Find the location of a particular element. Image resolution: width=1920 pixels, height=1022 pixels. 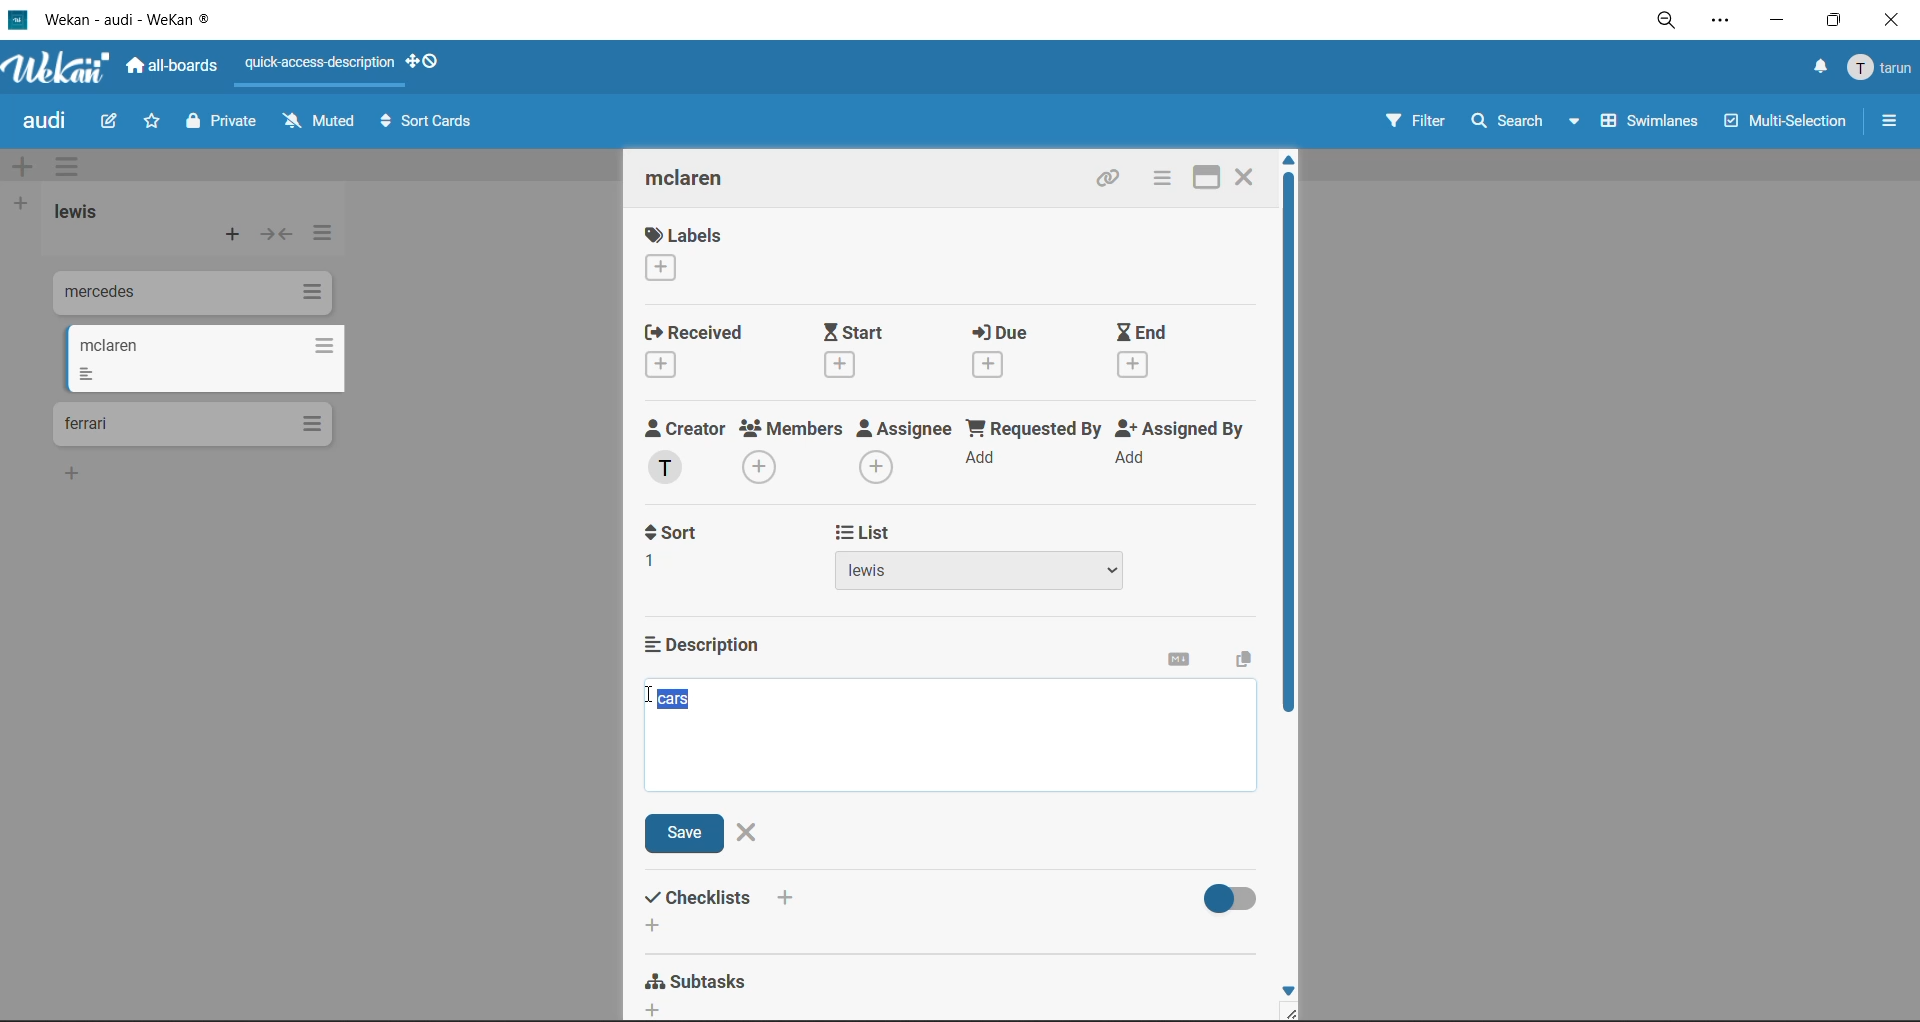

quick access description is located at coordinates (321, 64).